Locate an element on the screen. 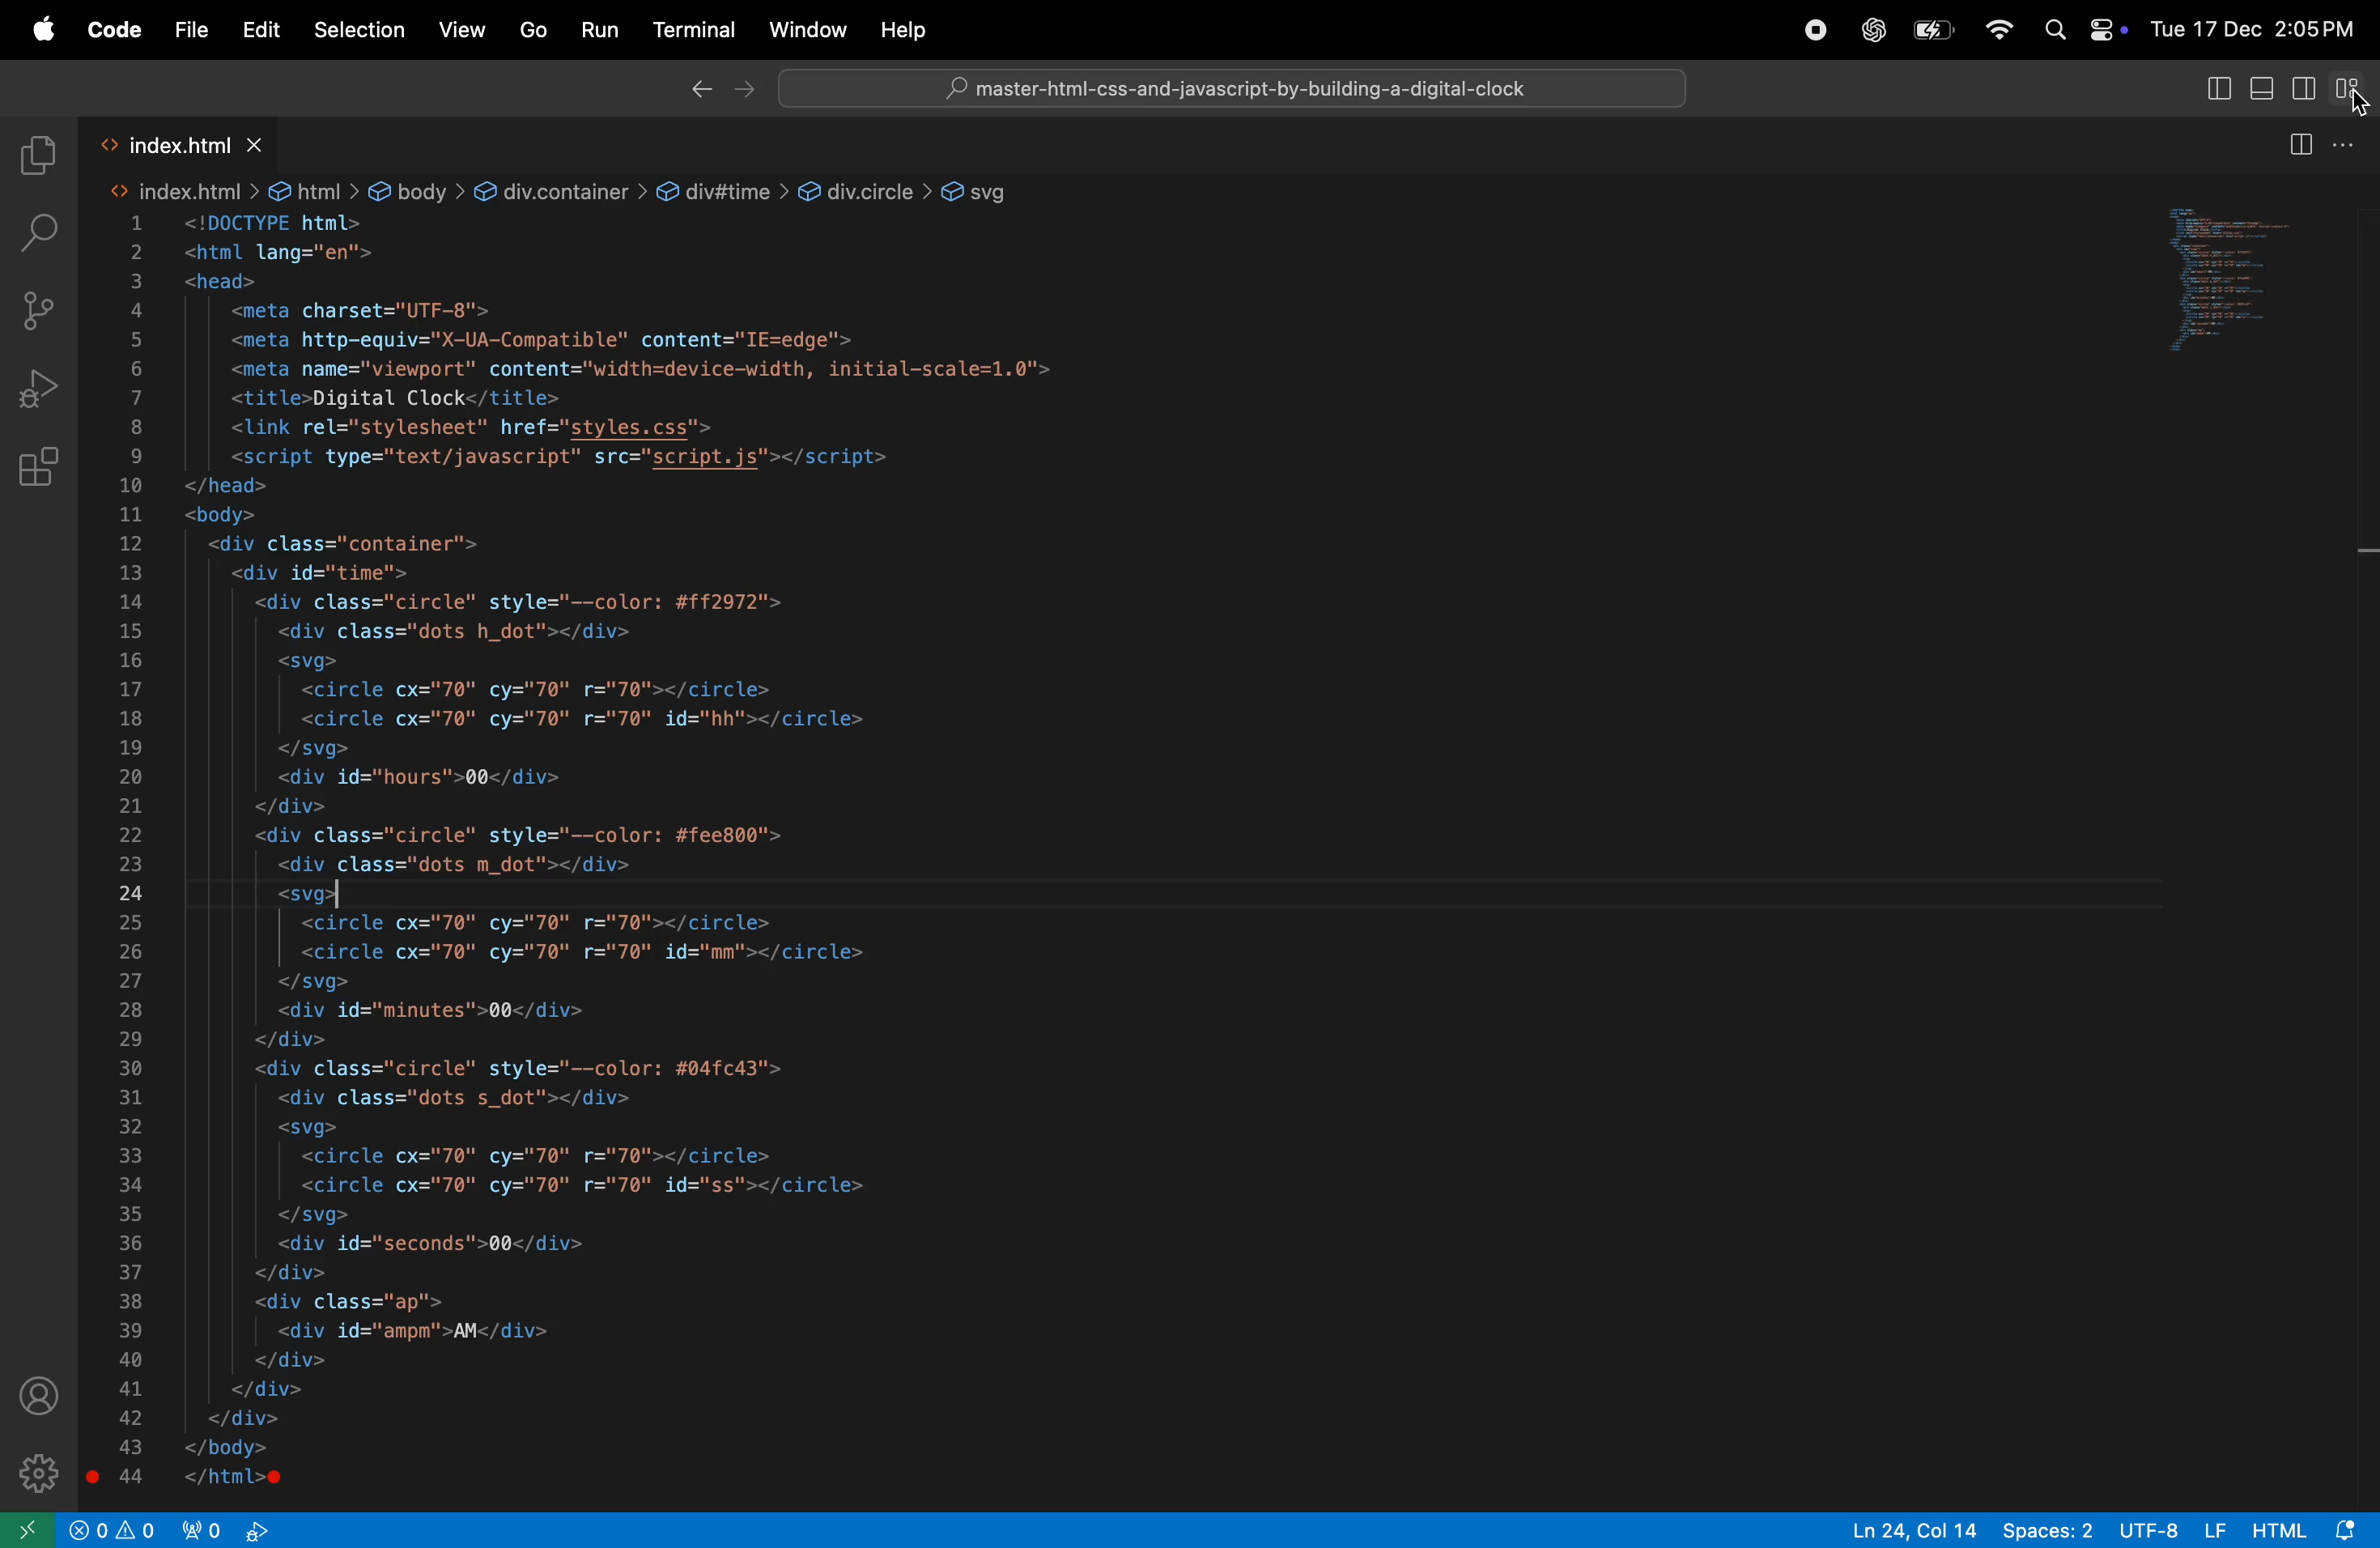 This screenshot has width=2380, height=1548. search is located at coordinates (36, 232).